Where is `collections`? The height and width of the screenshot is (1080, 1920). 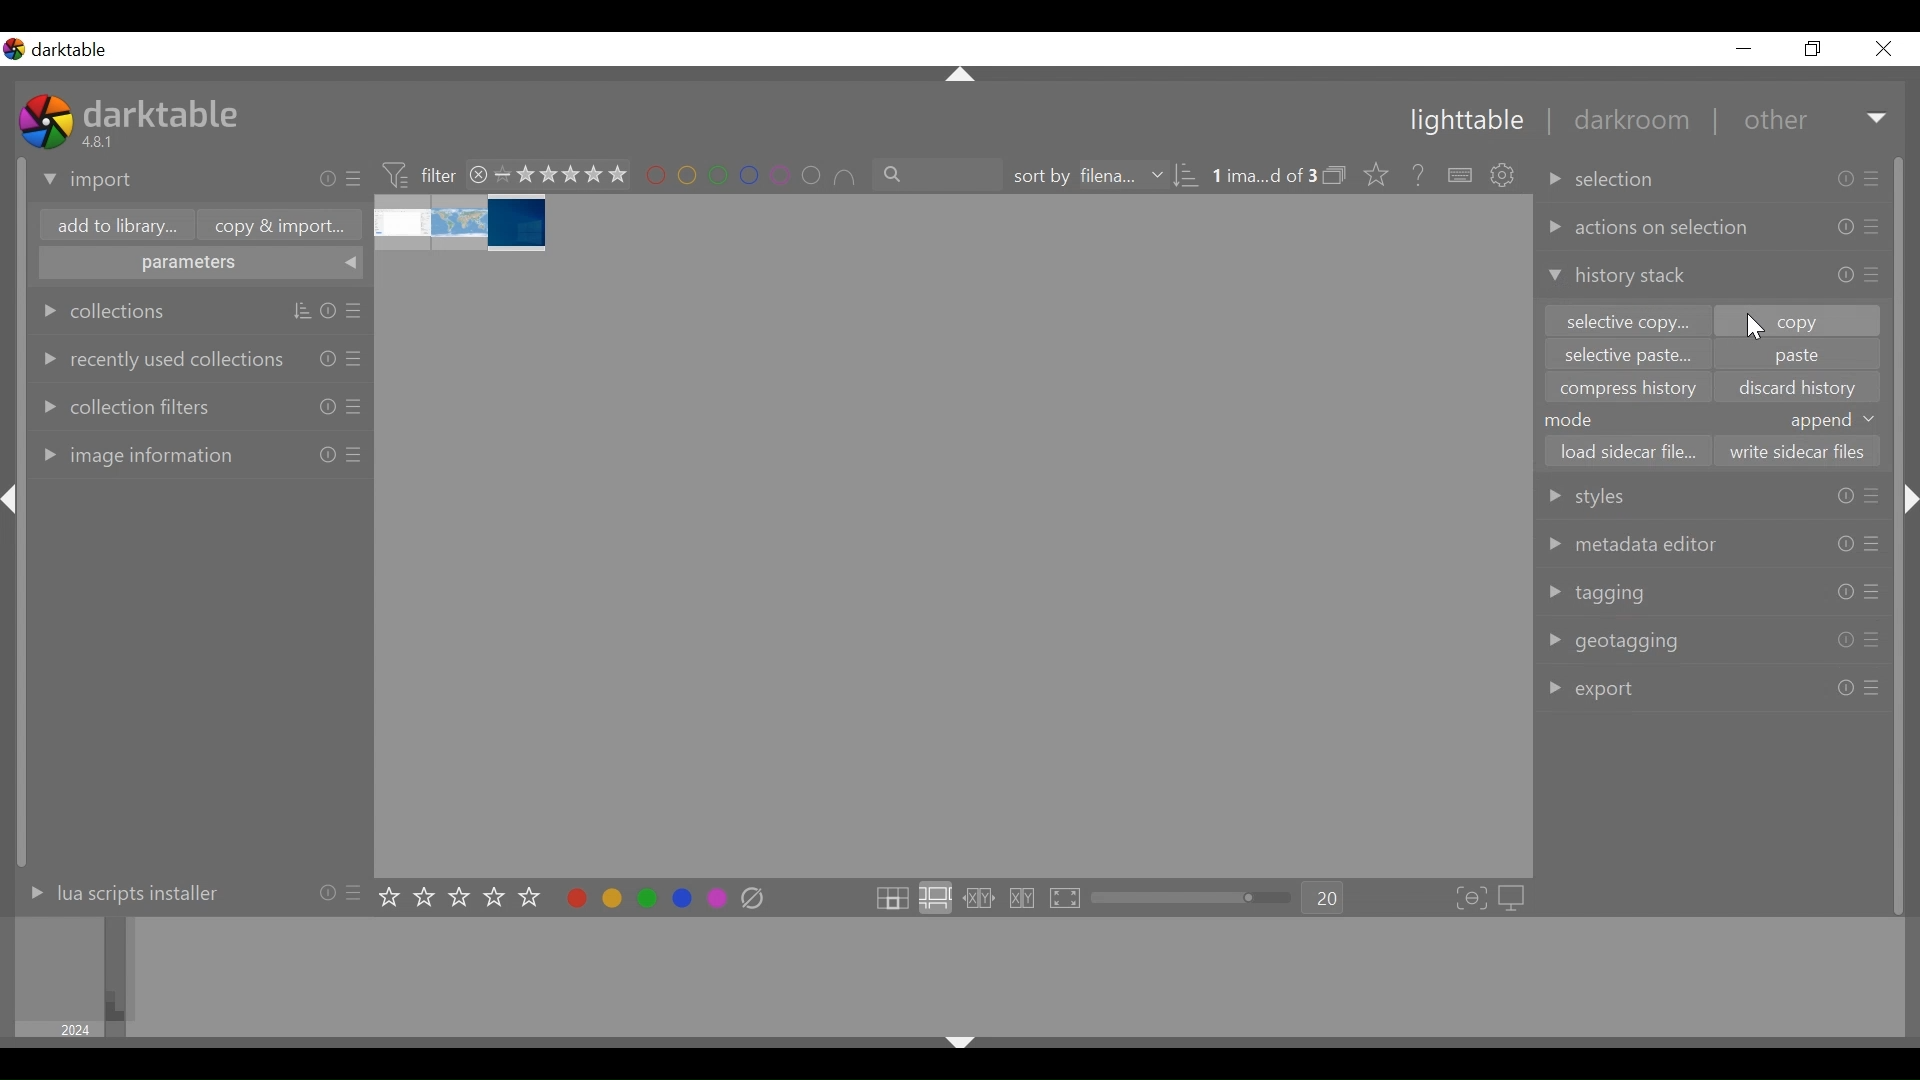
collections is located at coordinates (105, 311).